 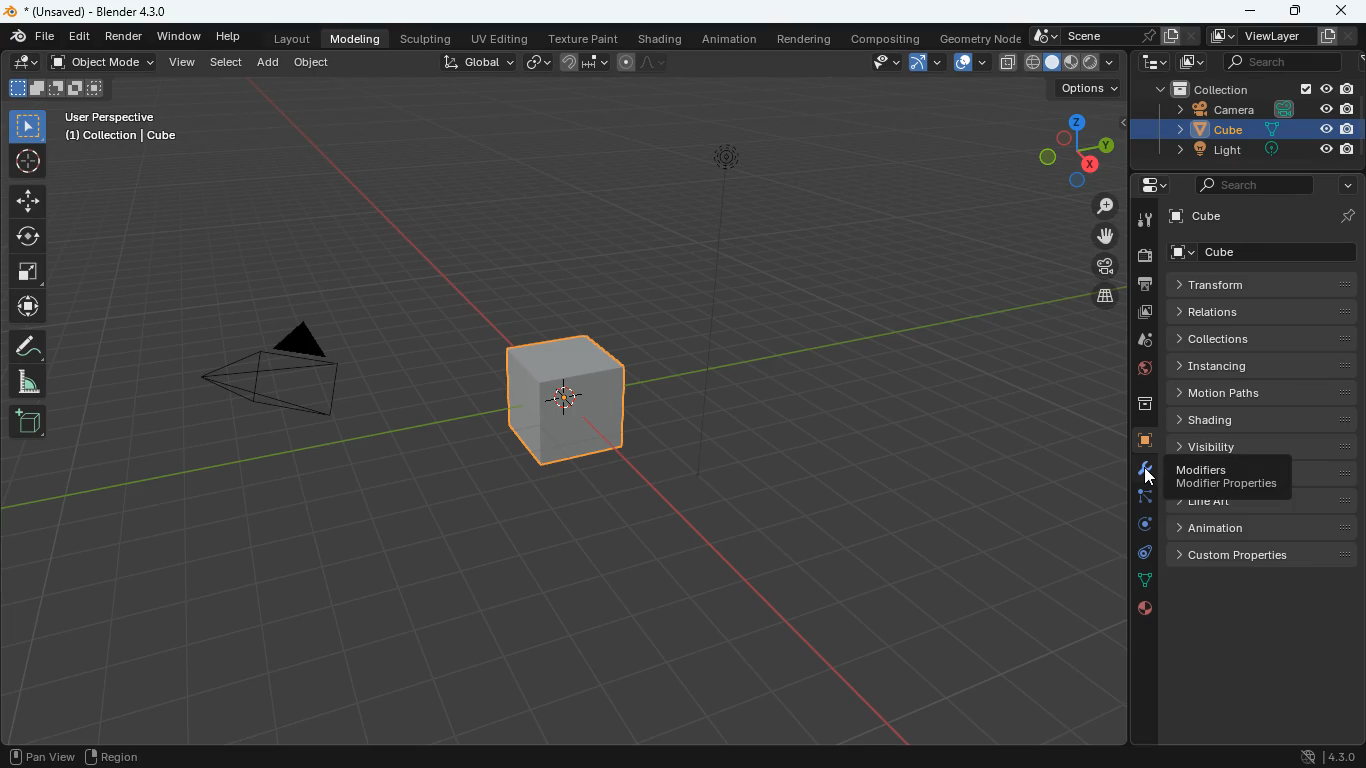 I want to click on tools, so click(x=1144, y=219).